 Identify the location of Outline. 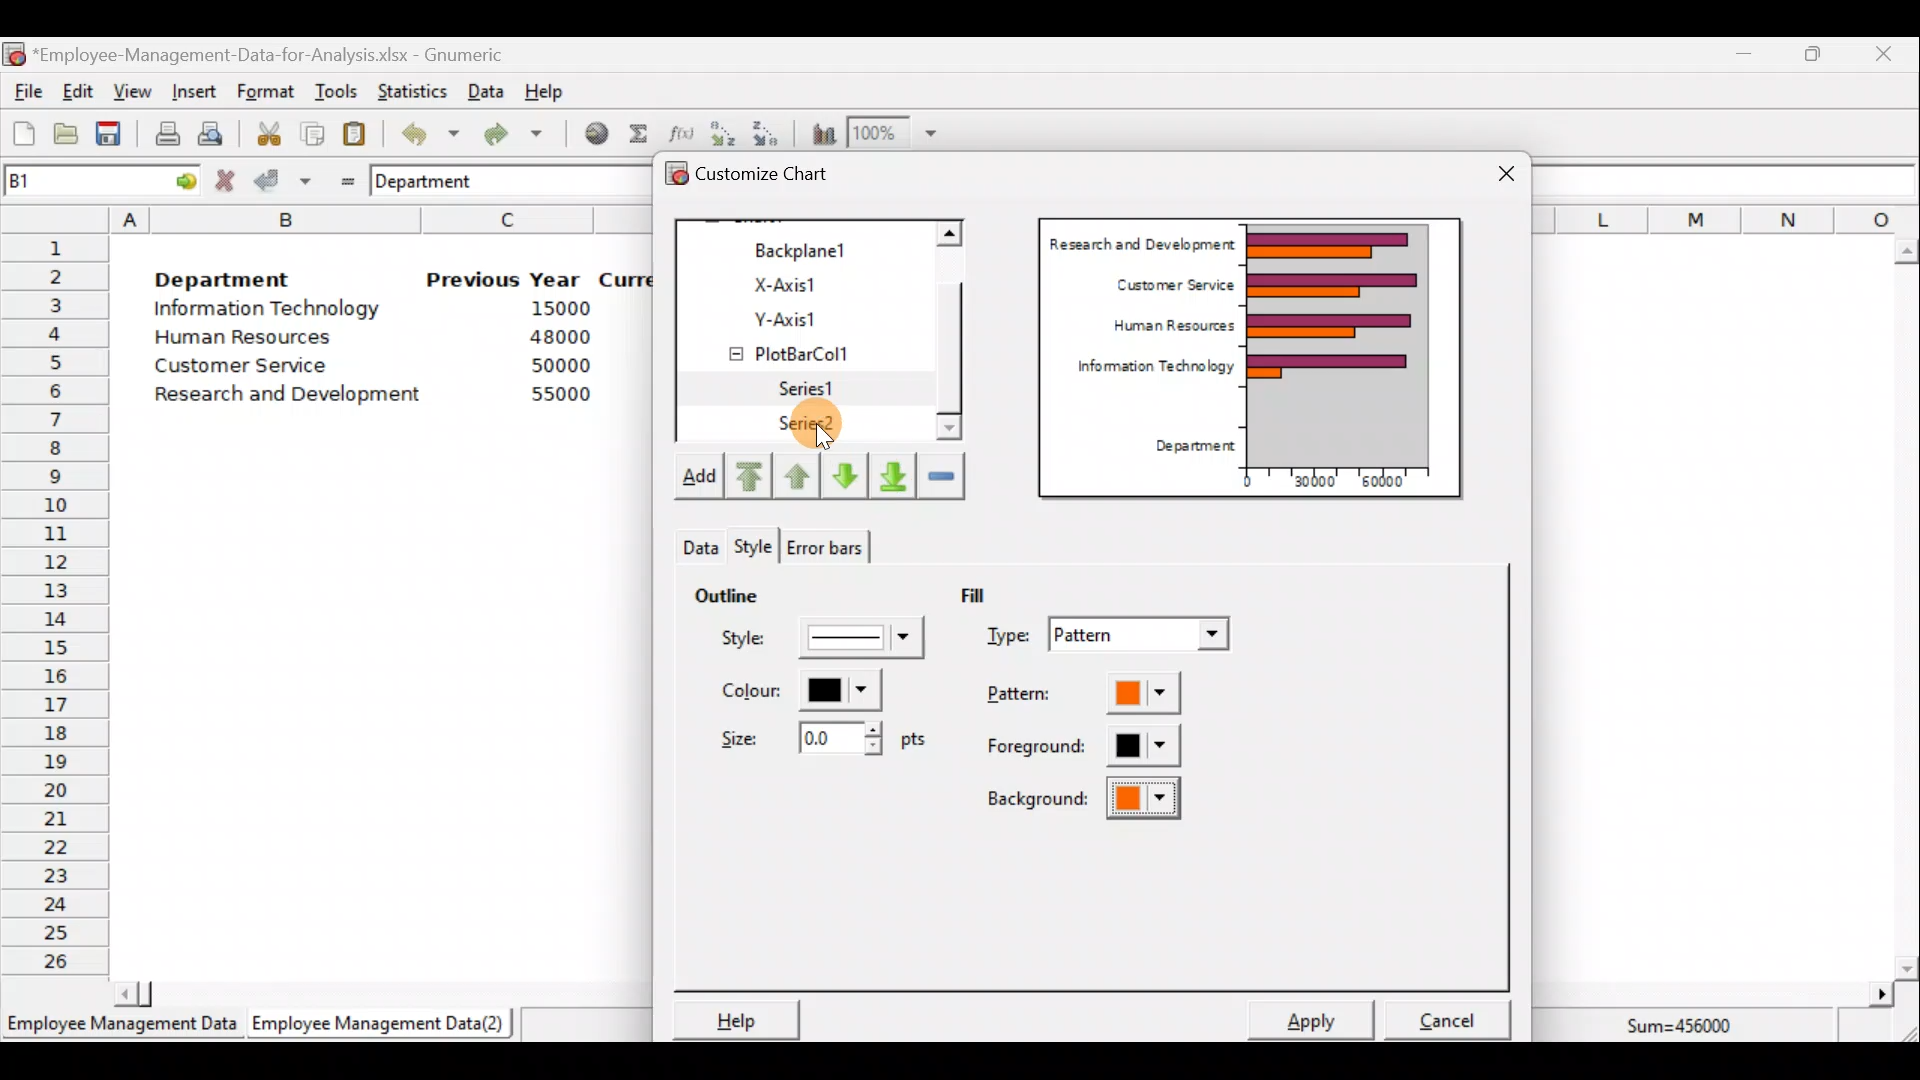
(726, 592).